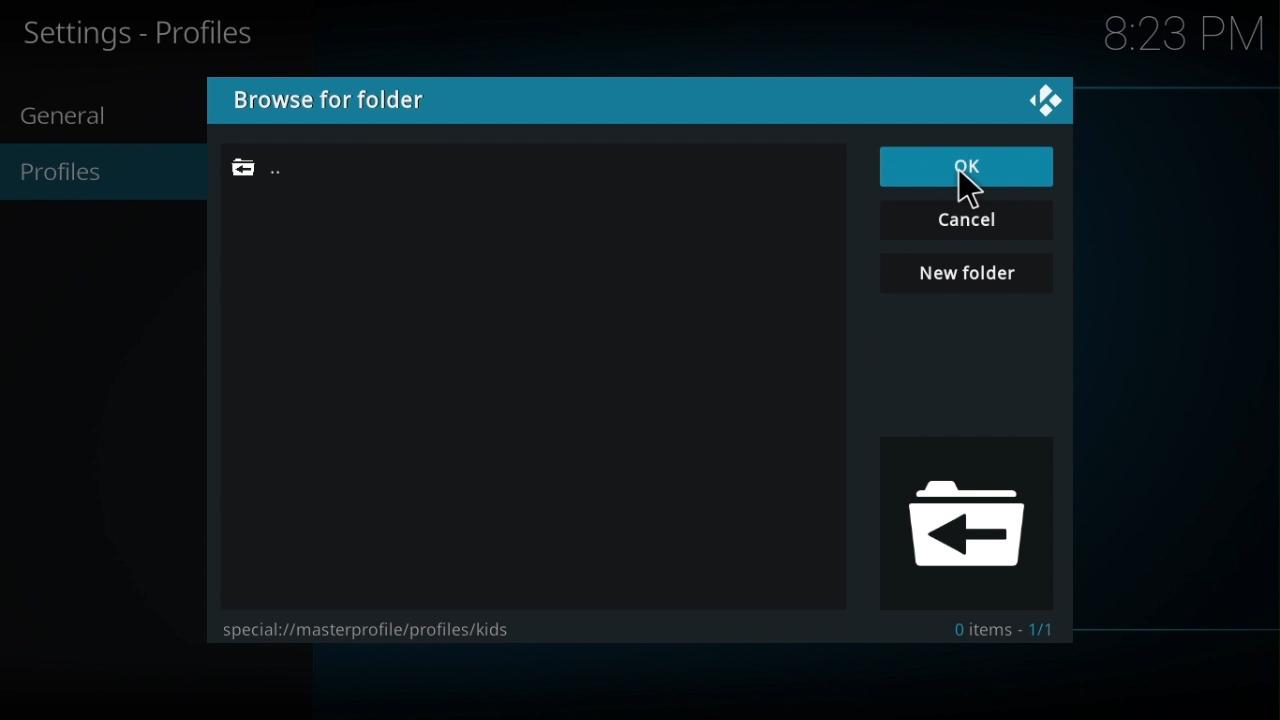  What do you see at coordinates (285, 167) in the screenshot?
I see `File path` at bounding box center [285, 167].